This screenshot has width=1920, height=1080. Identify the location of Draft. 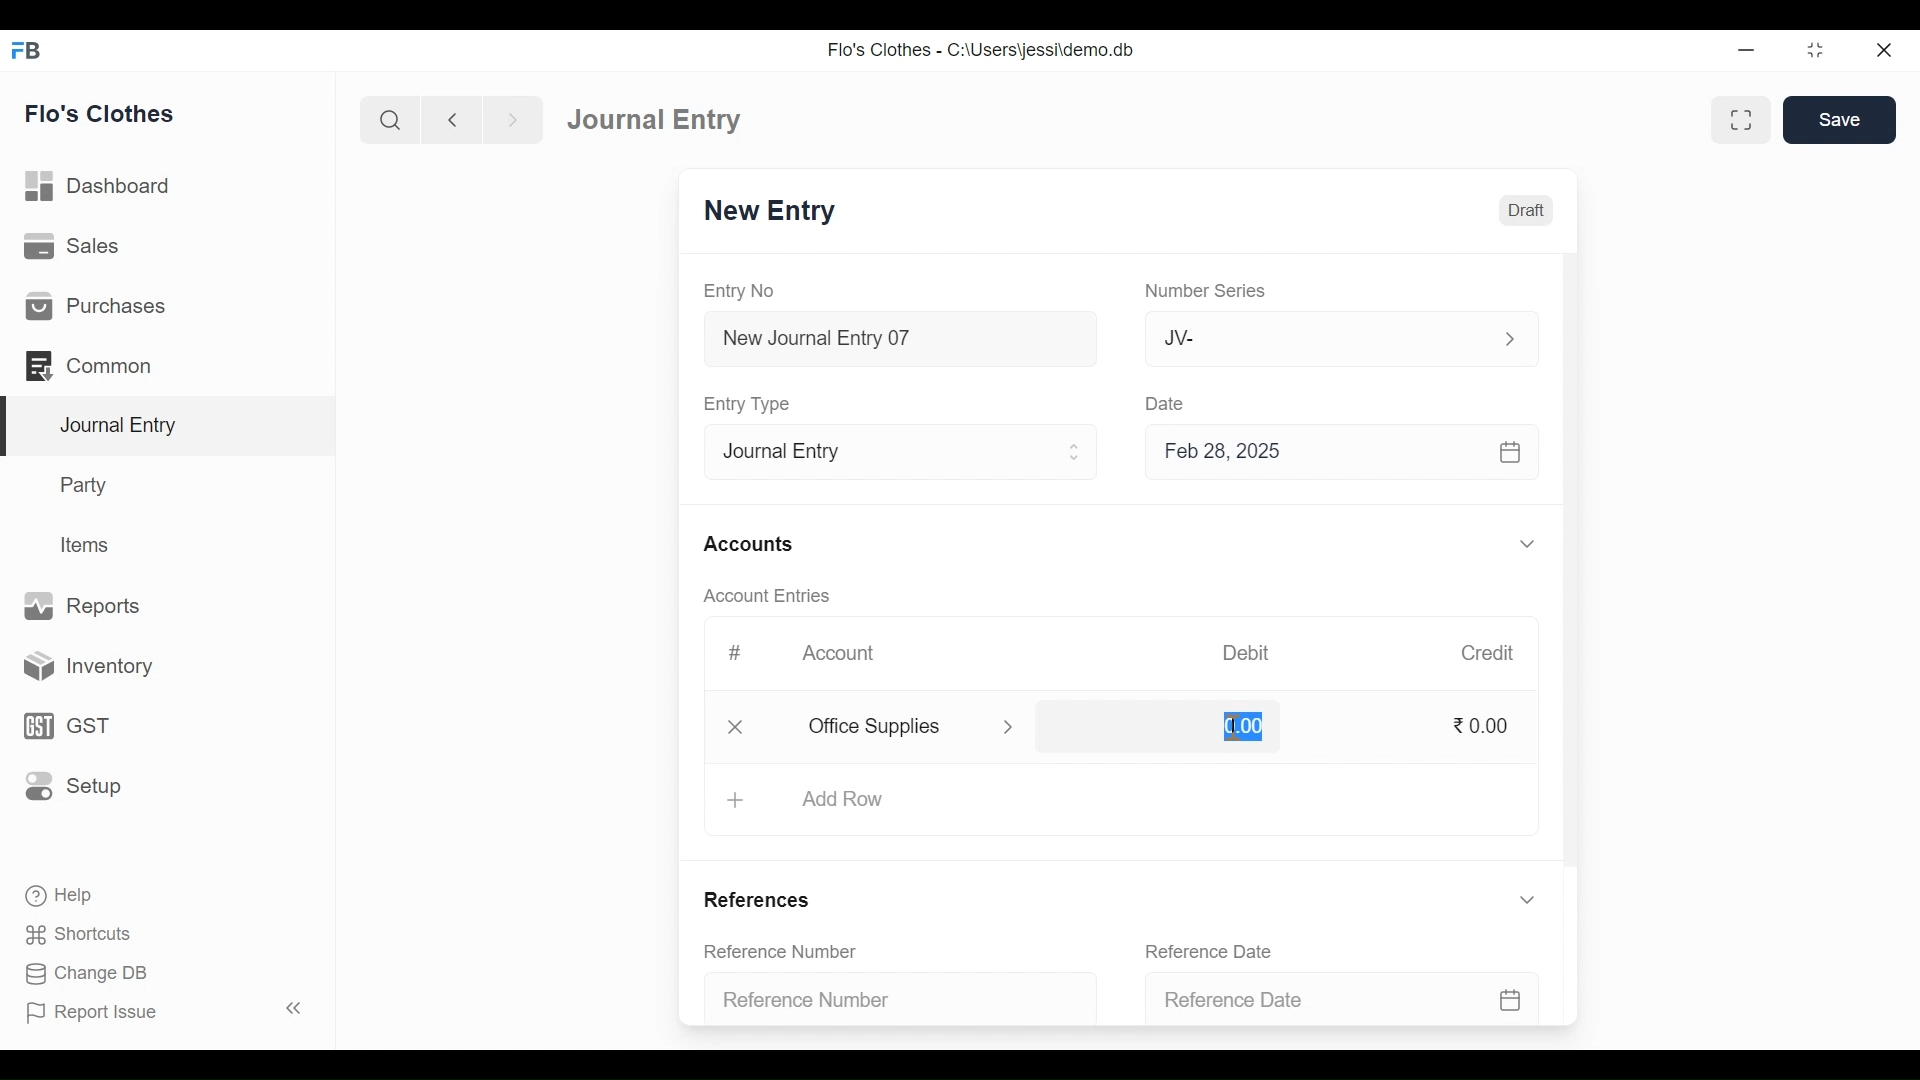
(1522, 211).